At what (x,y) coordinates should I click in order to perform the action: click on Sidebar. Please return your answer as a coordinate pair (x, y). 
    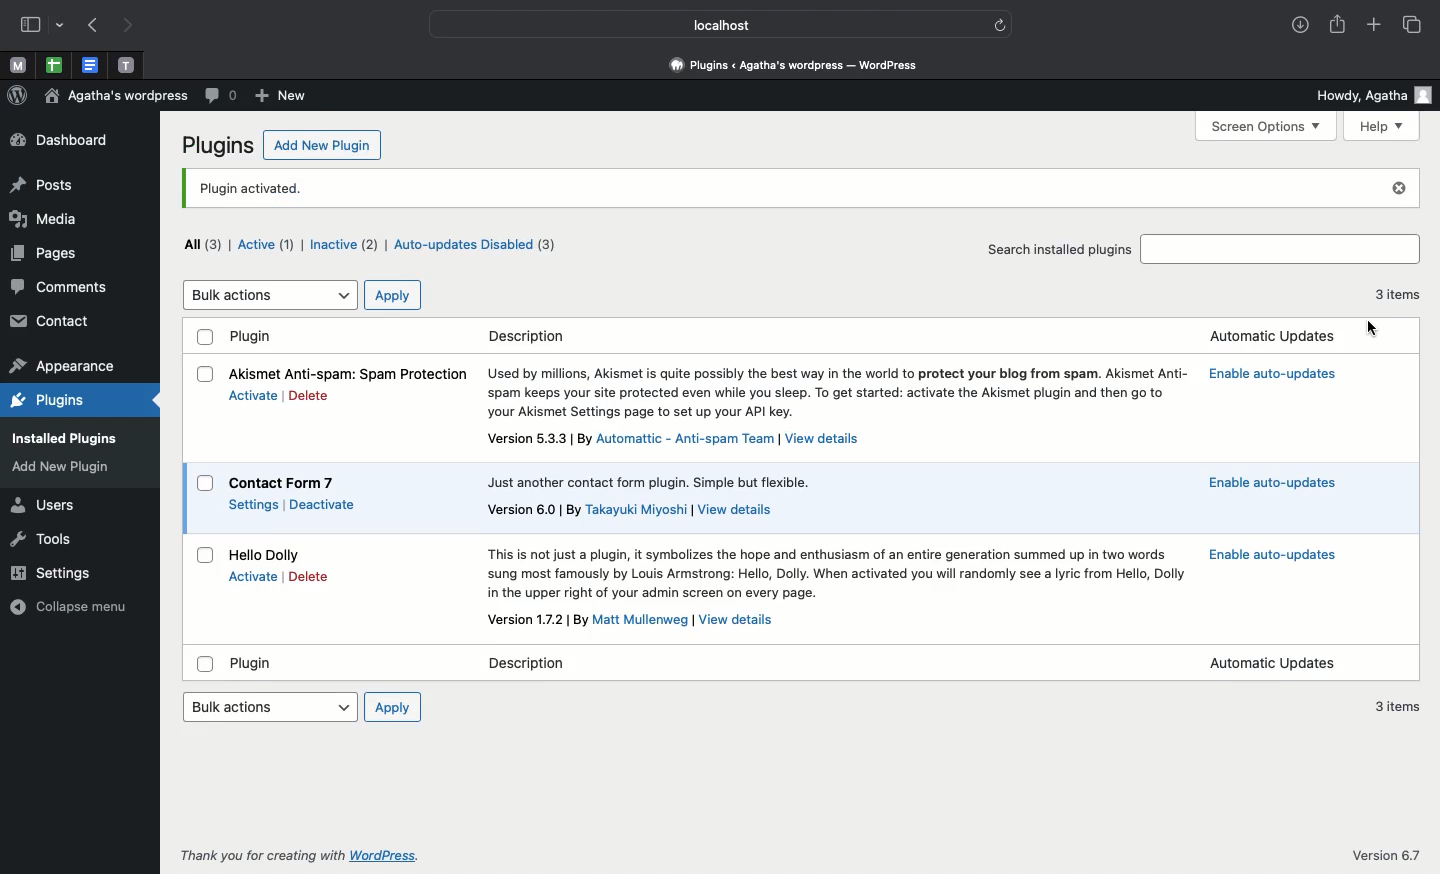
    Looking at the image, I should click on (33, 26).